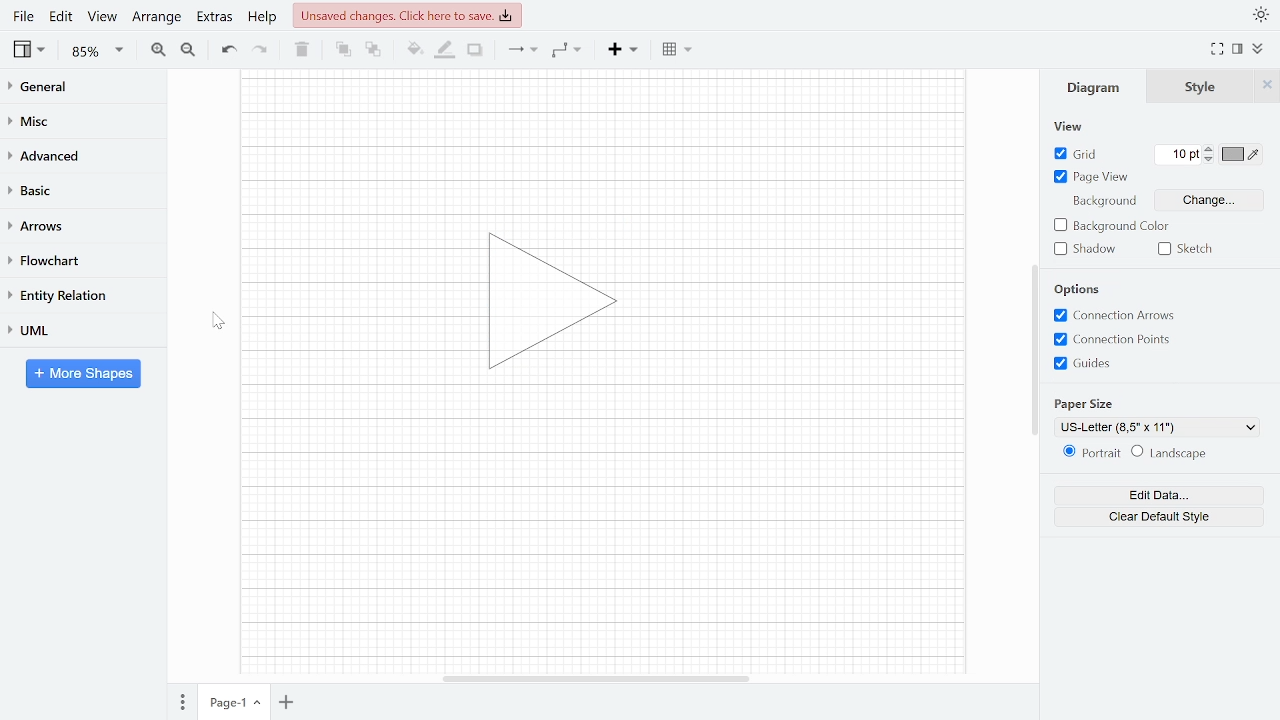 This screenshot has height=720, width=1280. Describe the element at coordinates (1238, 50) in the screenshot. I see `Format (Ctrl+Shift+P)` at that location.